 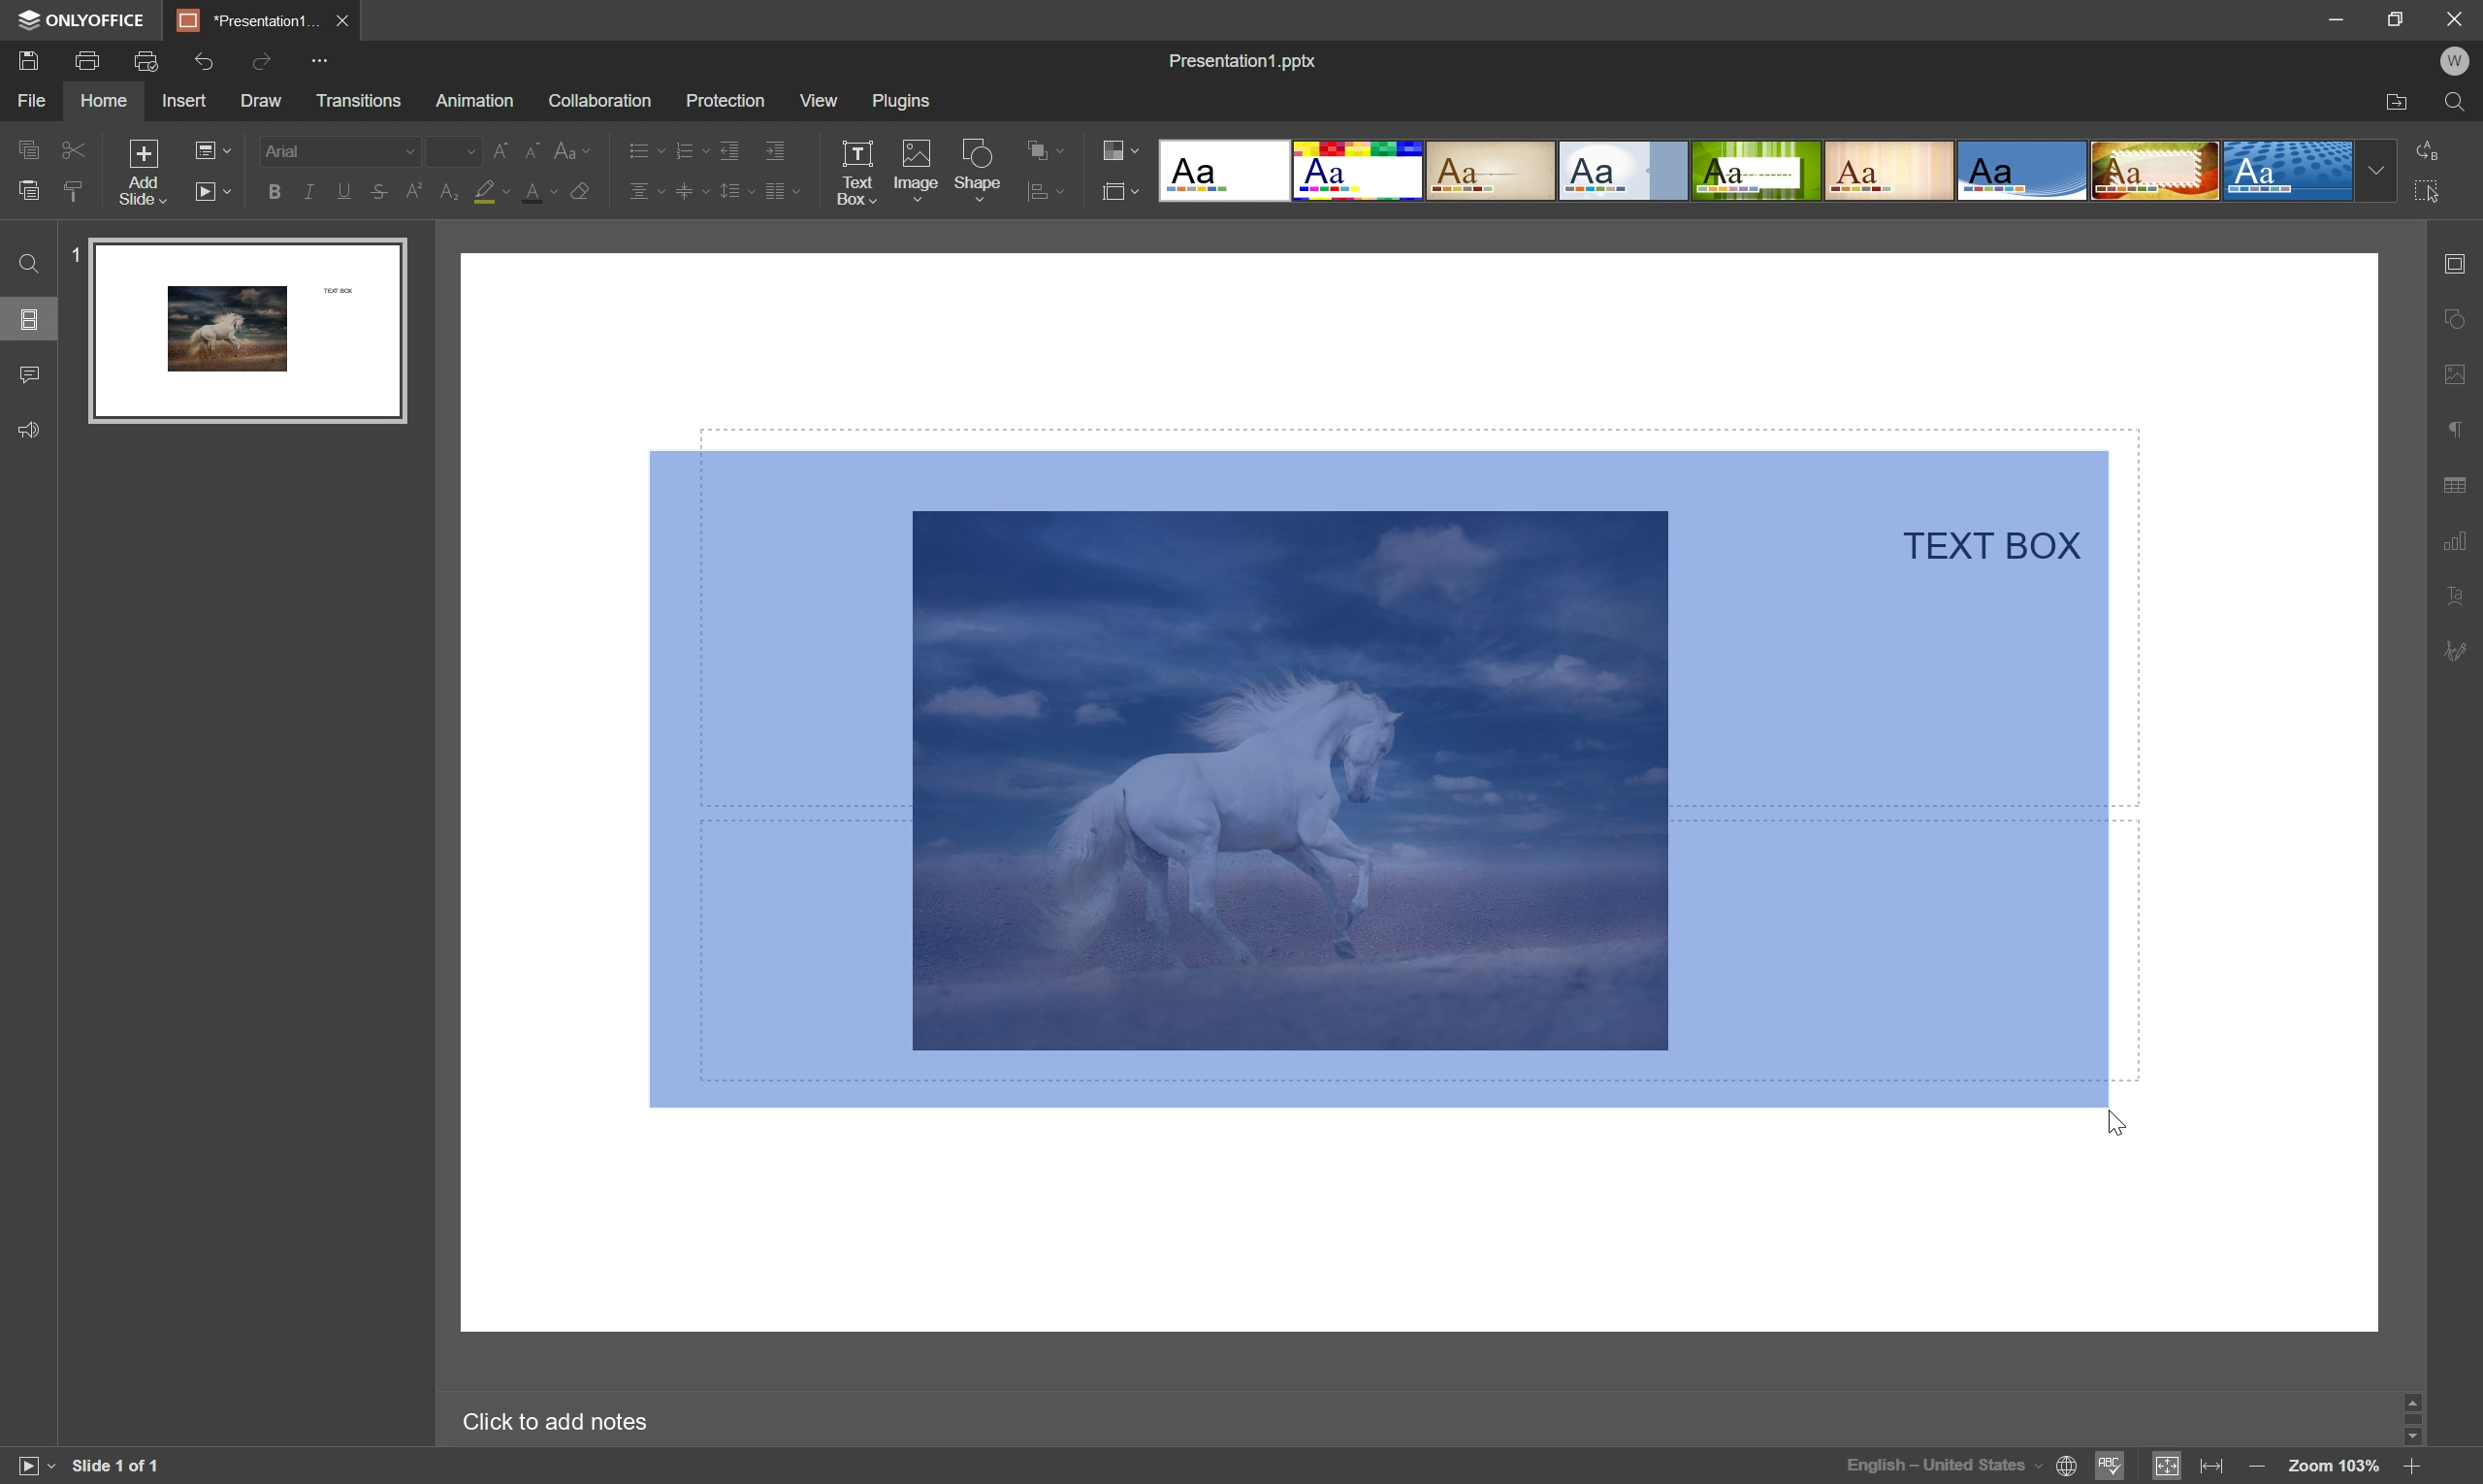 What do you see at coordinates (532, 148) in the screenshot?
I see `decrement font size` at bounding box center [532, 148].